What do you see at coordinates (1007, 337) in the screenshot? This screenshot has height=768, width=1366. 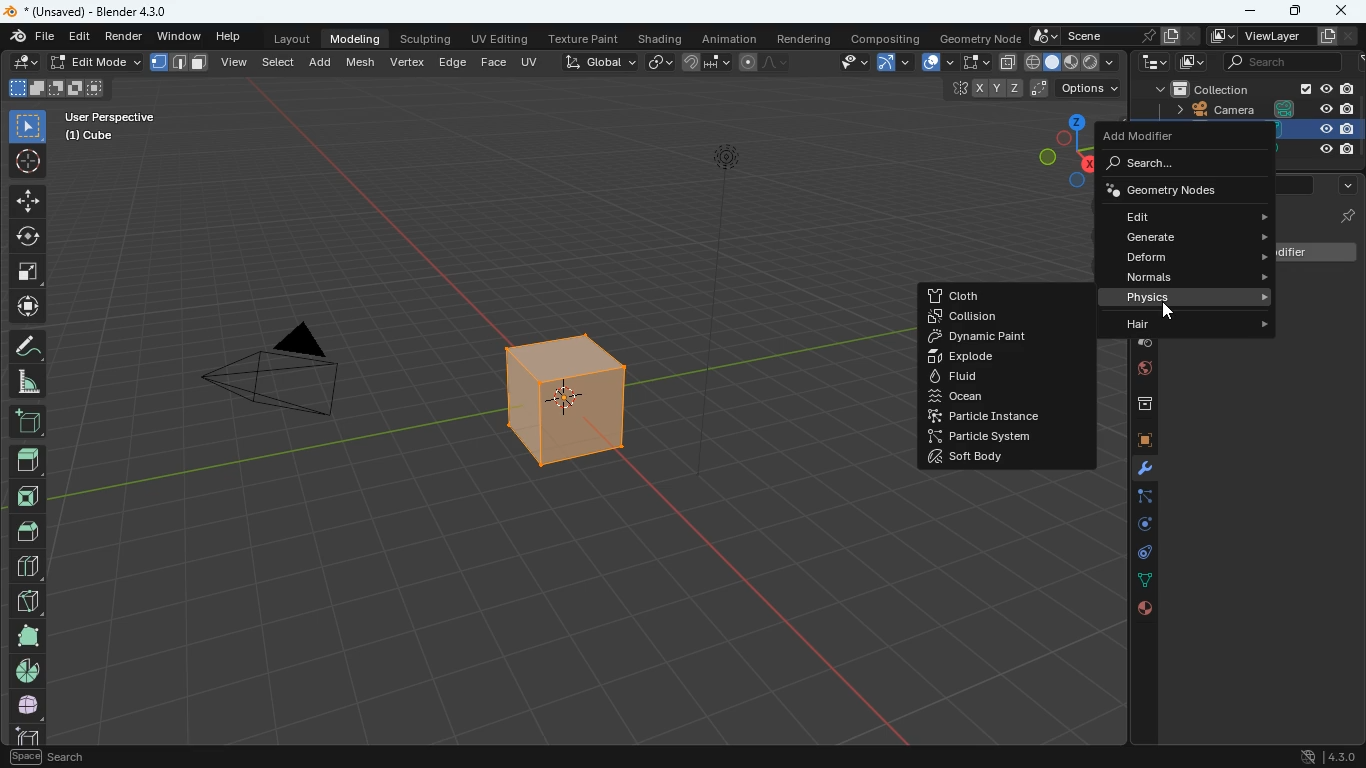 I see `dynamic paint` at bounding box center [1007, 337].